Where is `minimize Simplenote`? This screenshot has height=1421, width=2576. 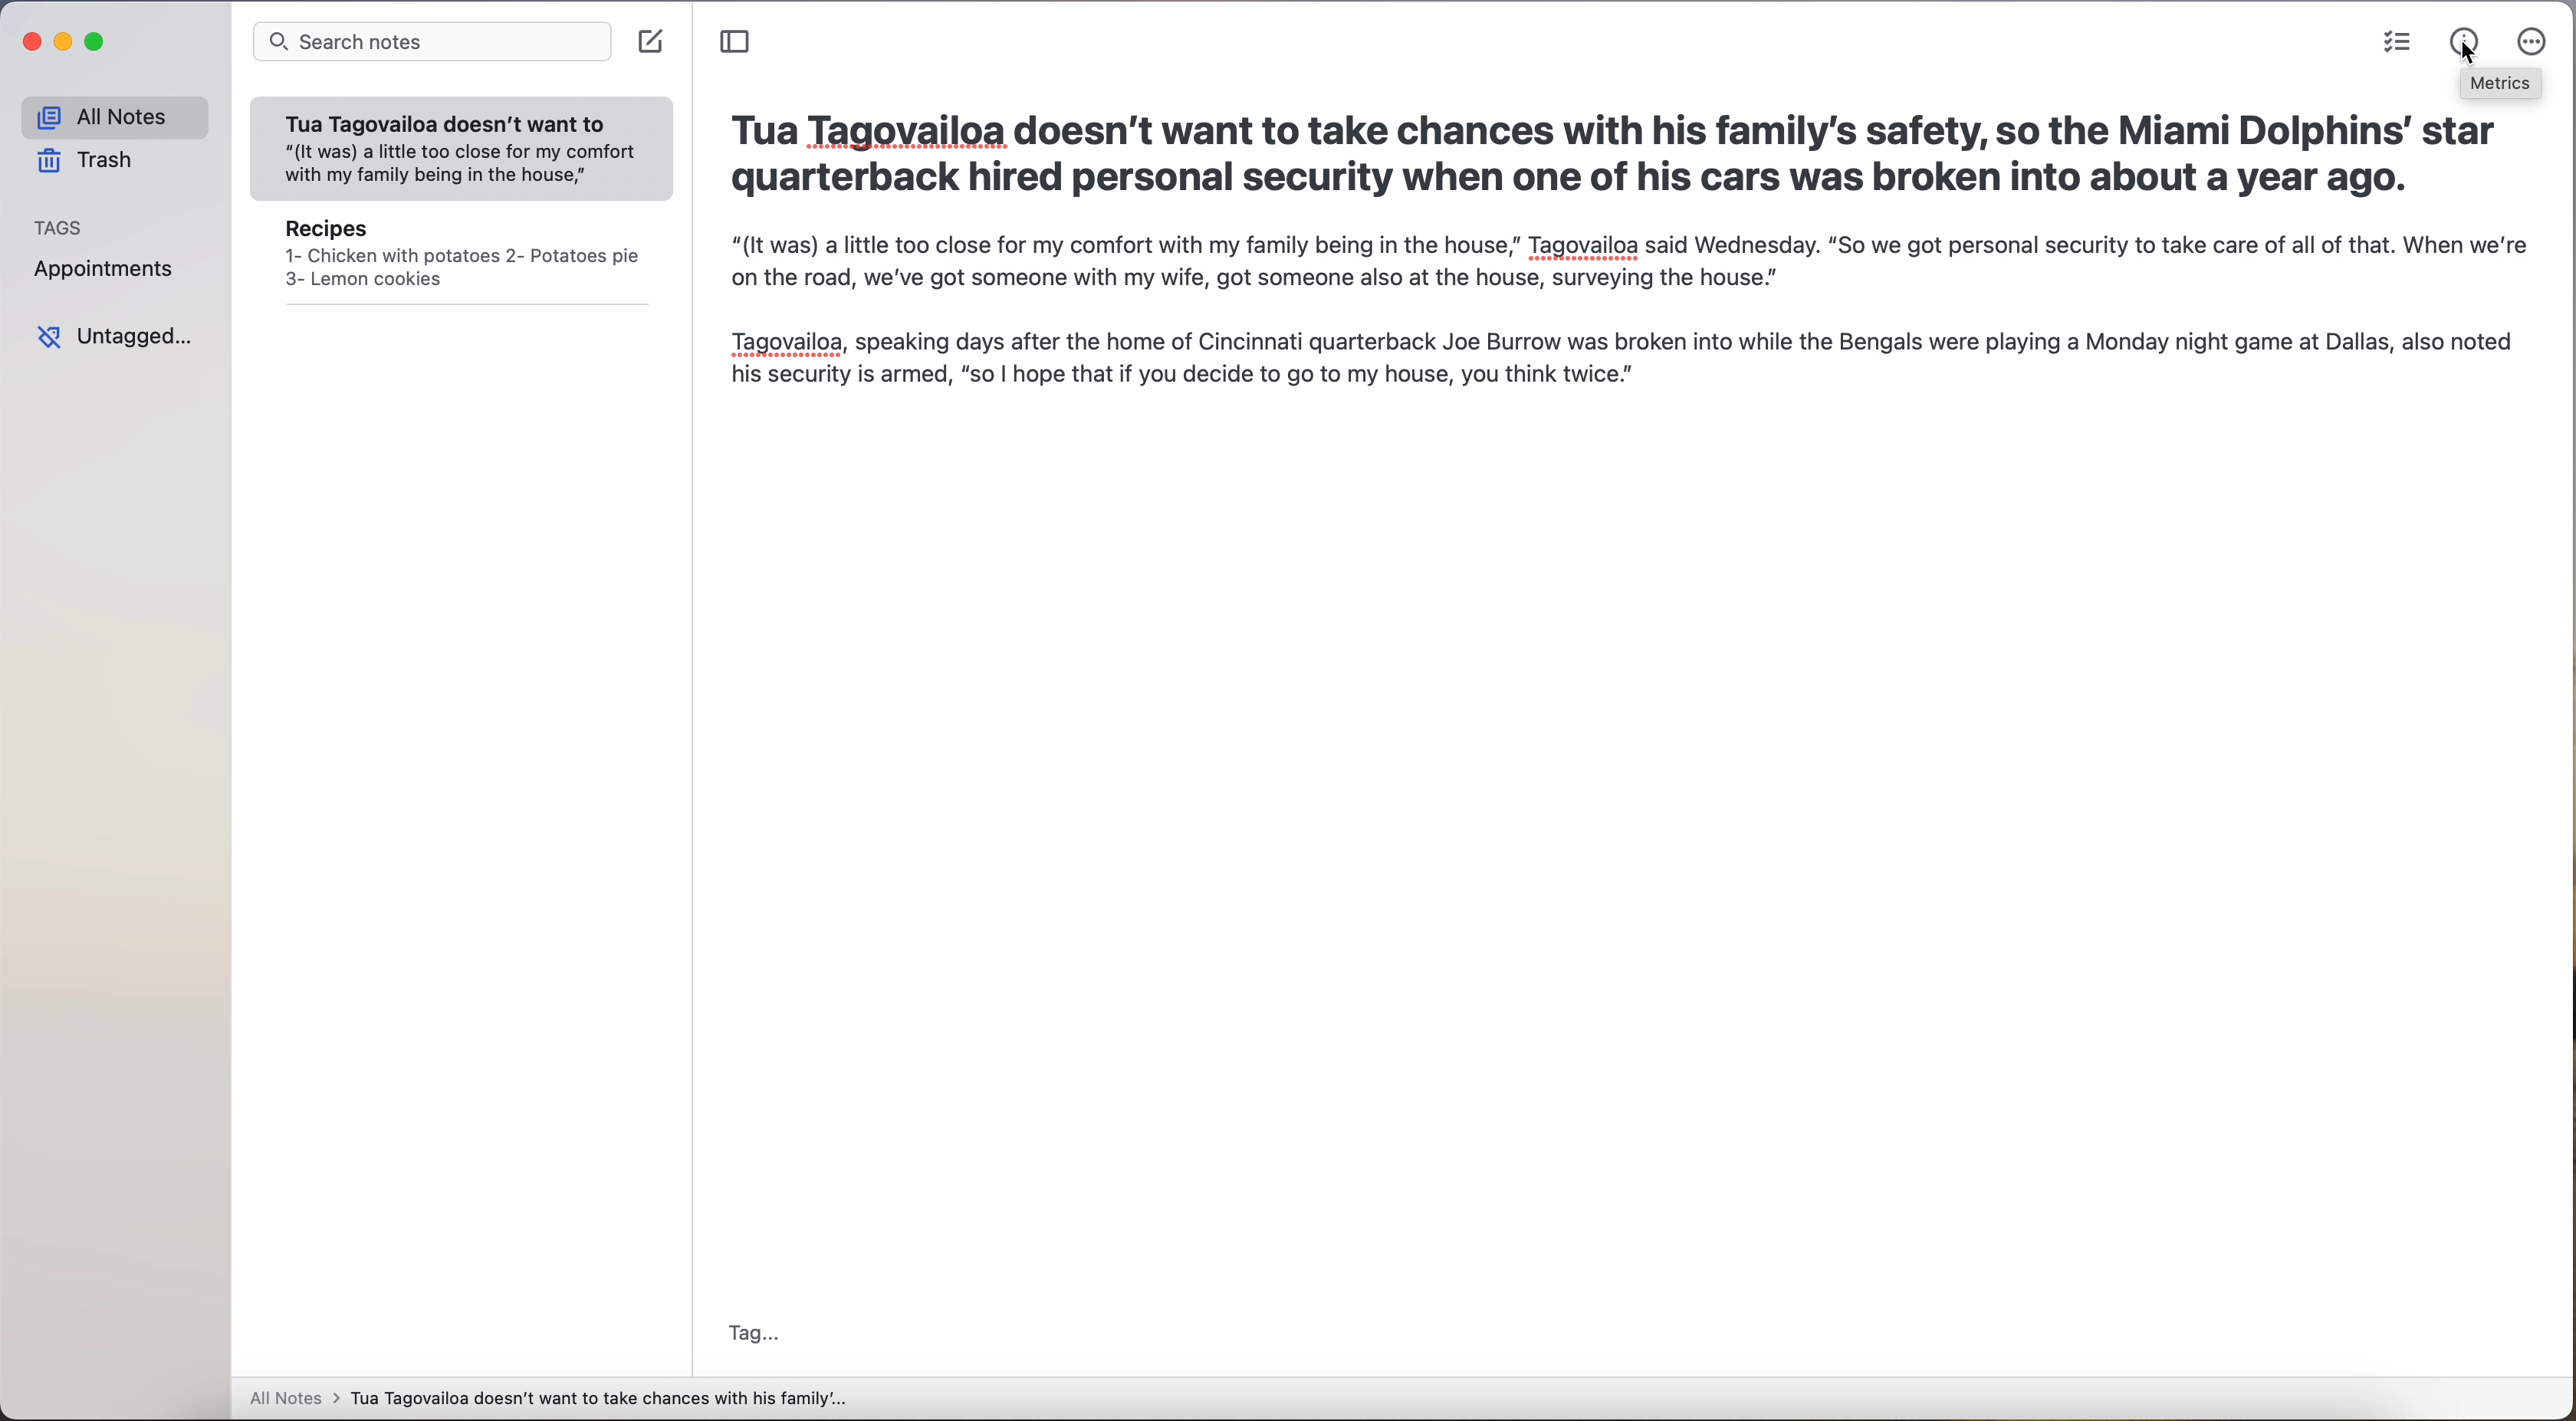
minimize Simplenote is located at coordinates (66, 44).